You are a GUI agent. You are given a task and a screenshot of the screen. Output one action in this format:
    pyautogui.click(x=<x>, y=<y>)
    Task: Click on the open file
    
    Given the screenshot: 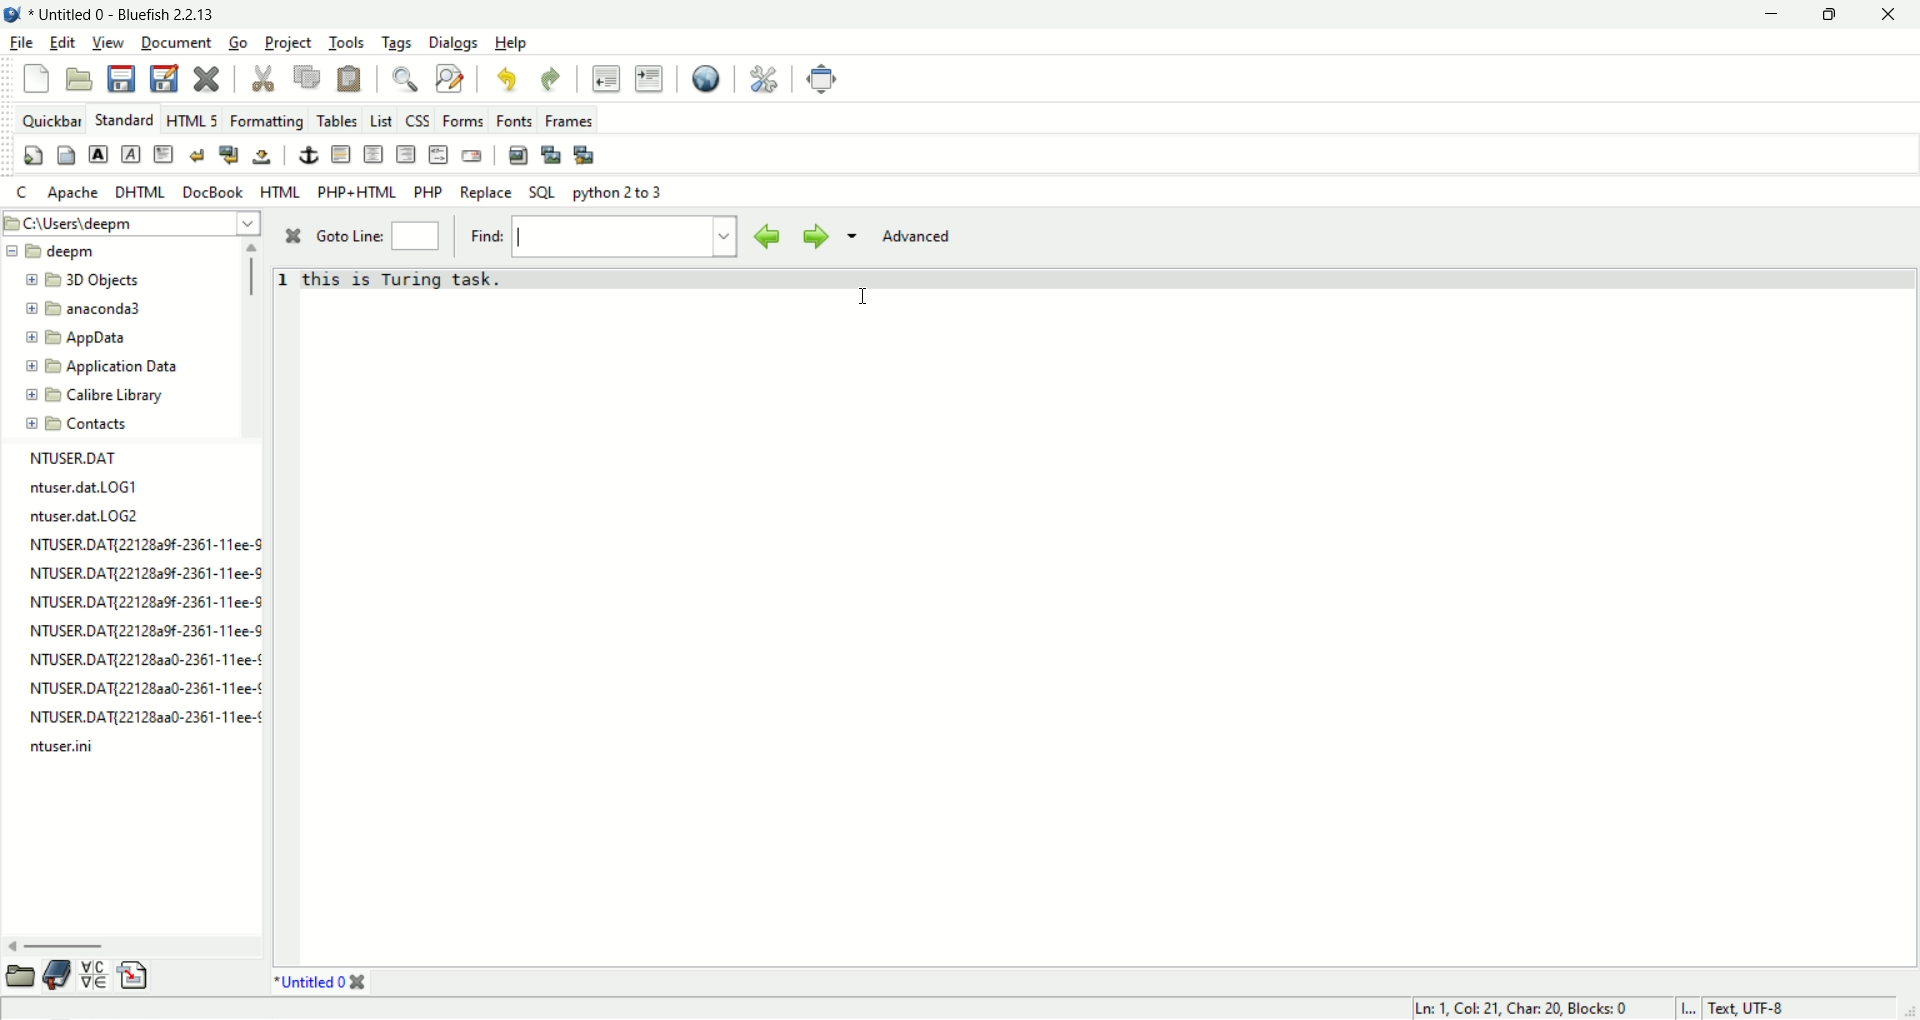 What is the action you would take?
    pyautogui.click(x=80, y=80)
    